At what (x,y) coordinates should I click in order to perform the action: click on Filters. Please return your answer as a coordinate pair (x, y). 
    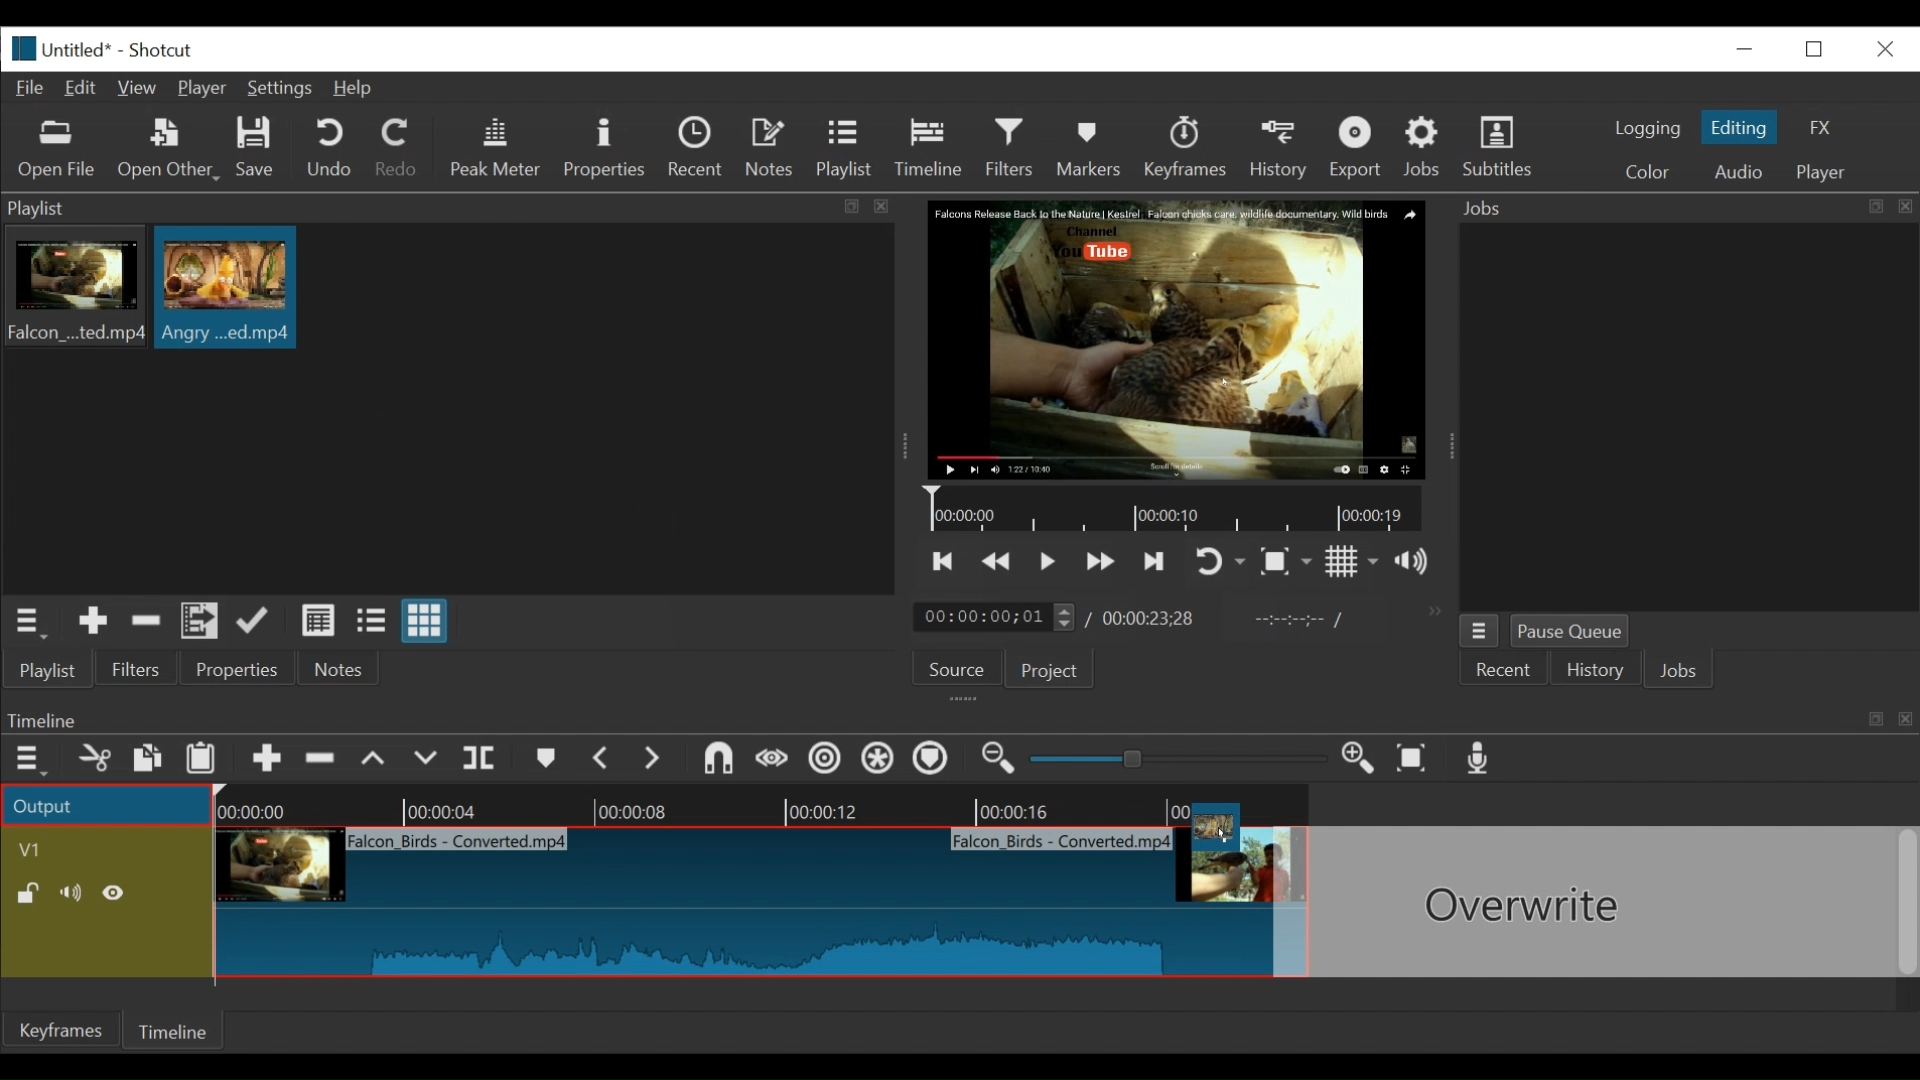
    Looking at the image, I should click on (1015, 148).